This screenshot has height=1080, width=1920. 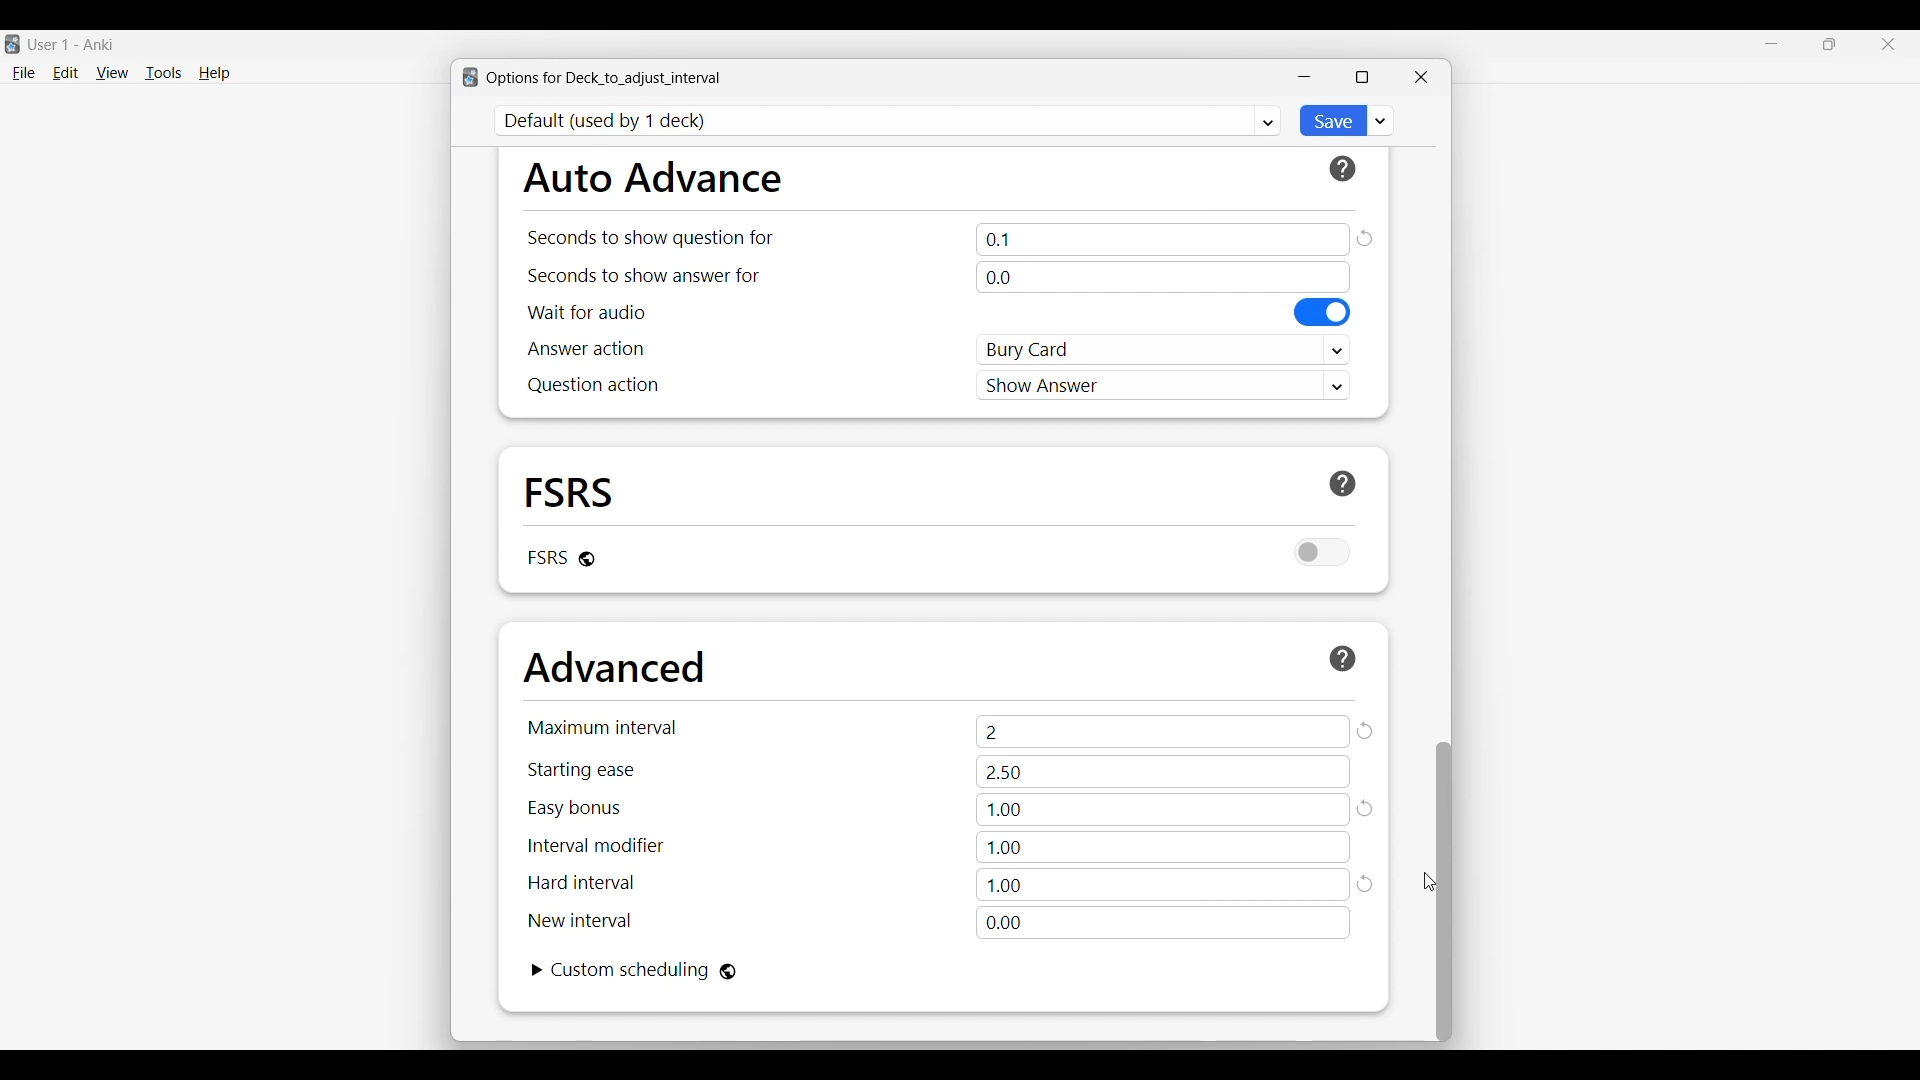 What do you see at coordinates (1164, 384) in the screenshot?
I see `Show Answer` at bounding box center [1164, 384].